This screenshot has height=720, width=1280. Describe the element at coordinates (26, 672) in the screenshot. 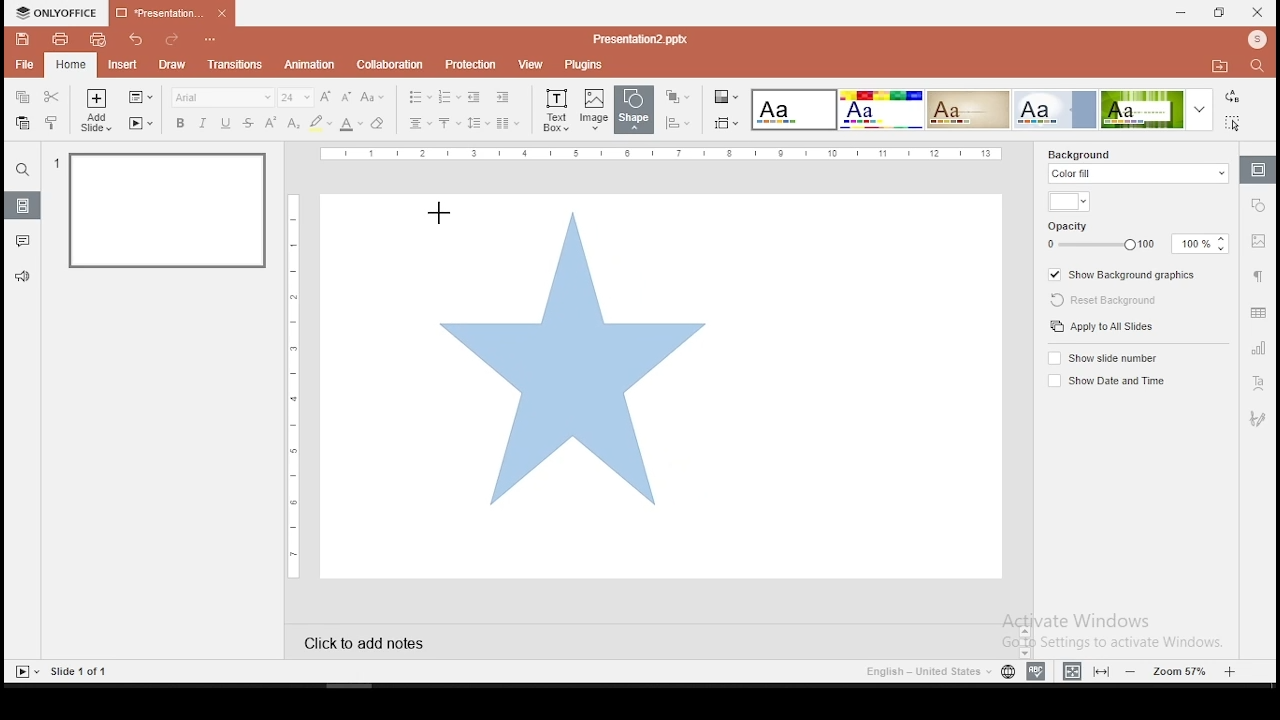

I see `start slideshow` at that location.